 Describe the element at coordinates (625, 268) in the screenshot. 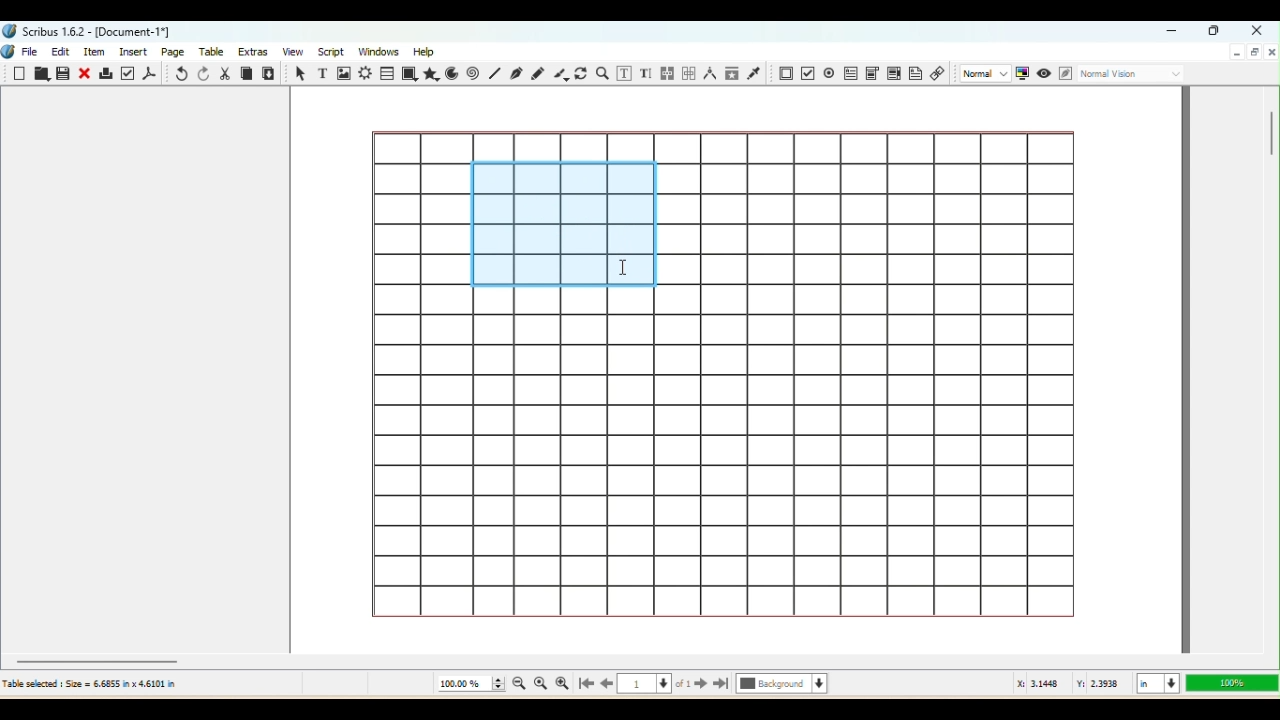

I see `cursor` at that location.